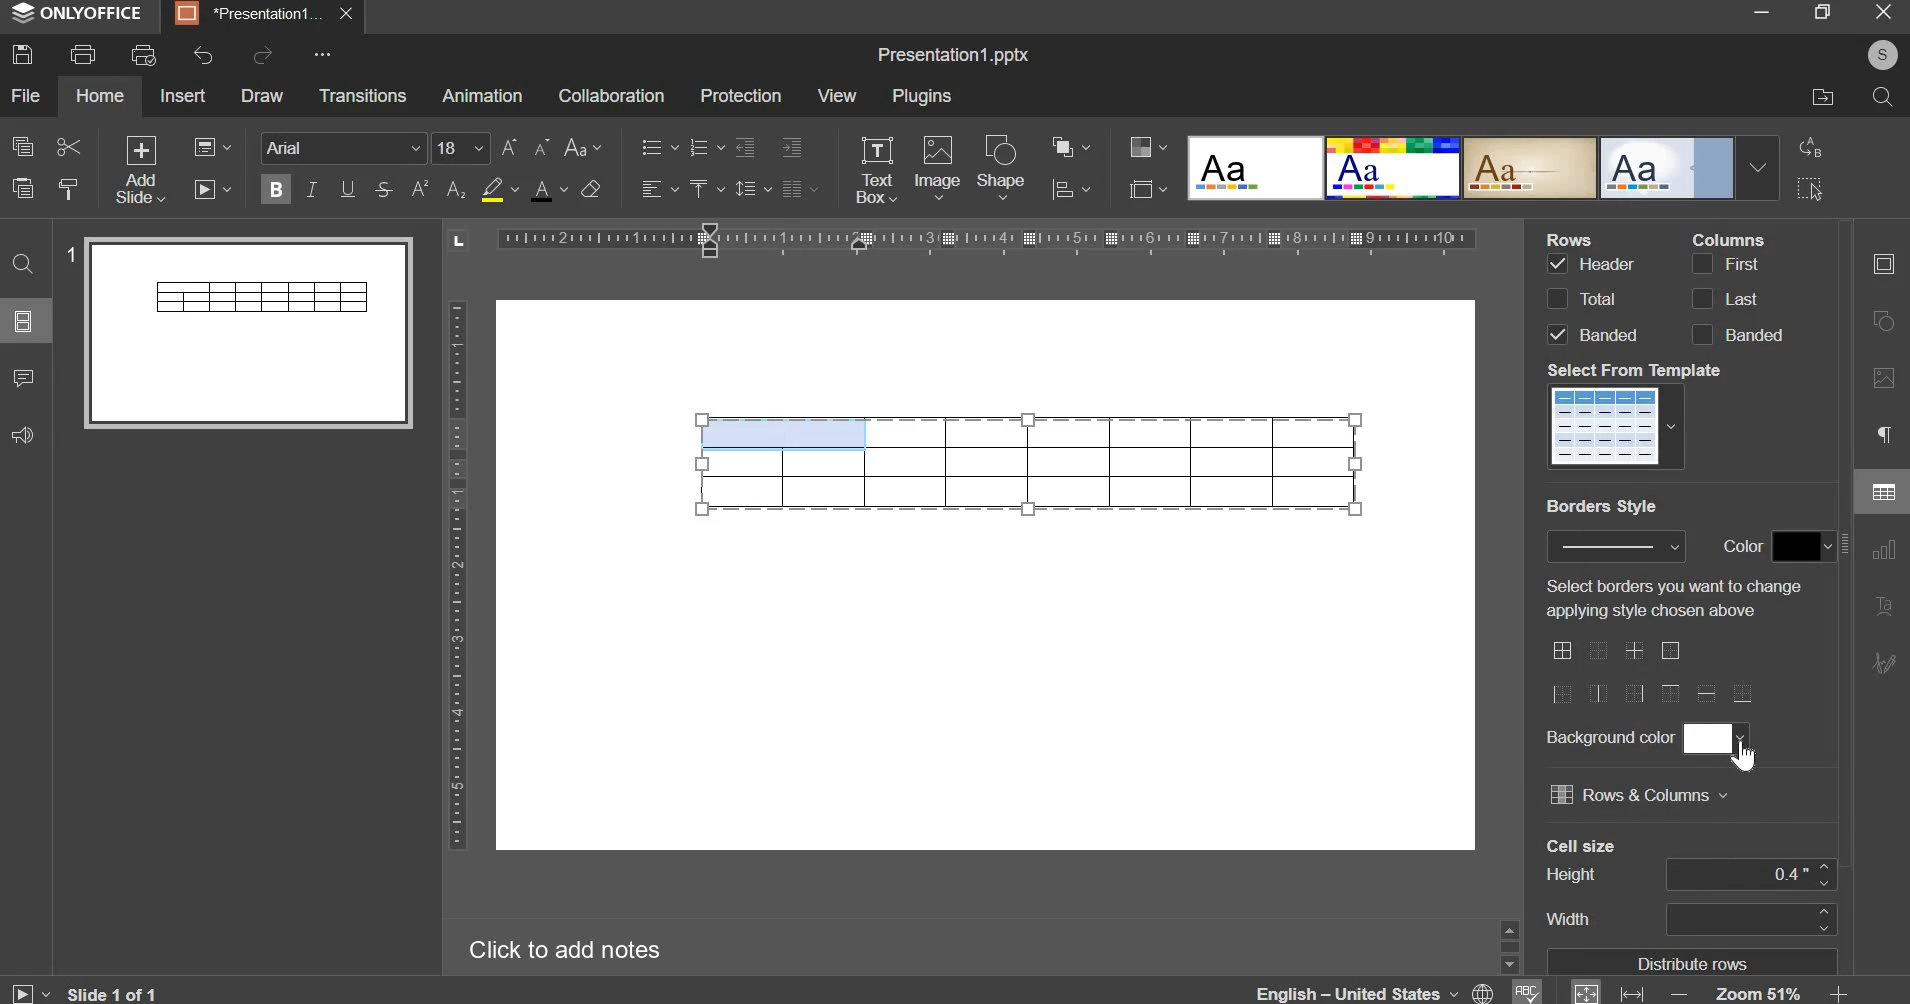  What do you see at coordinates (1147, 188) in the screenshot?
I see `slide size` at bounding box center [1147, 188].